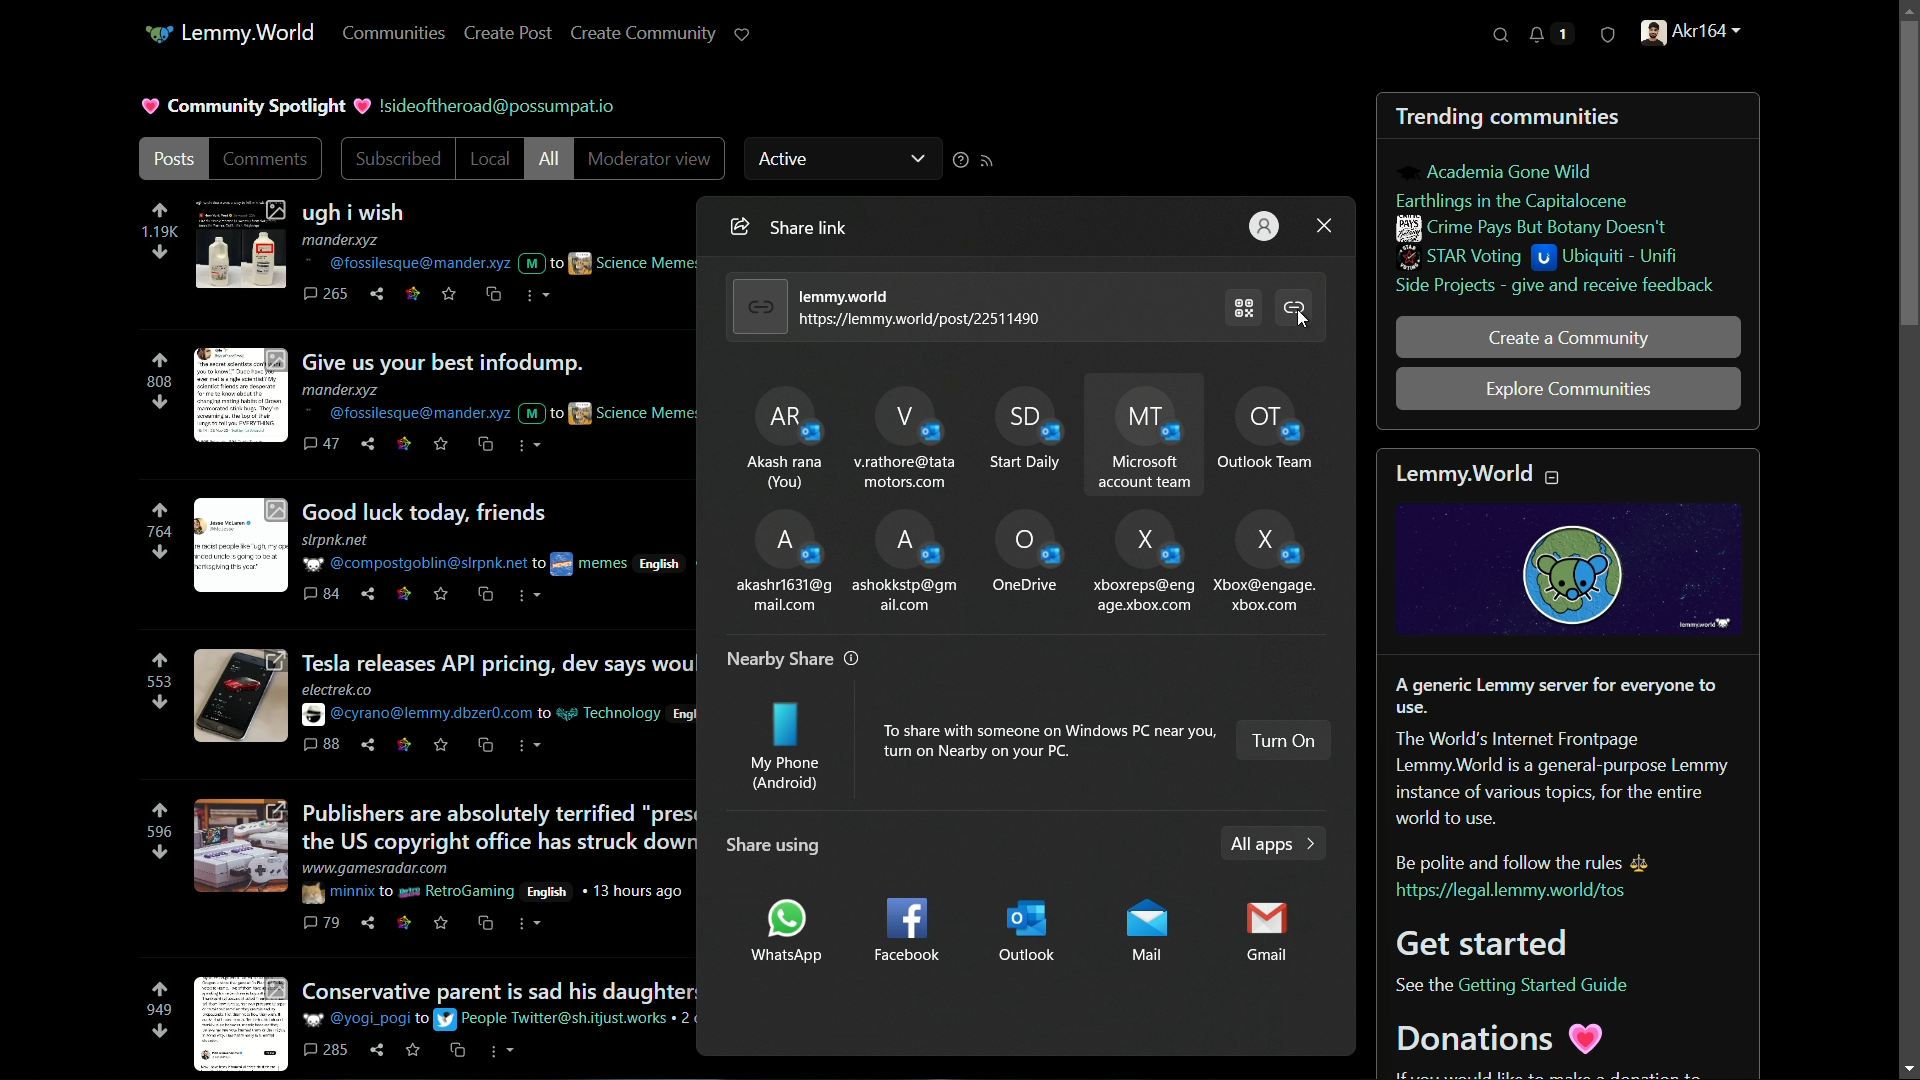 The height and width of the screenshot is (1080, 1920). Describe the element at coordinates (1033, 931) in the screenshot. I see `outlook` at that location.